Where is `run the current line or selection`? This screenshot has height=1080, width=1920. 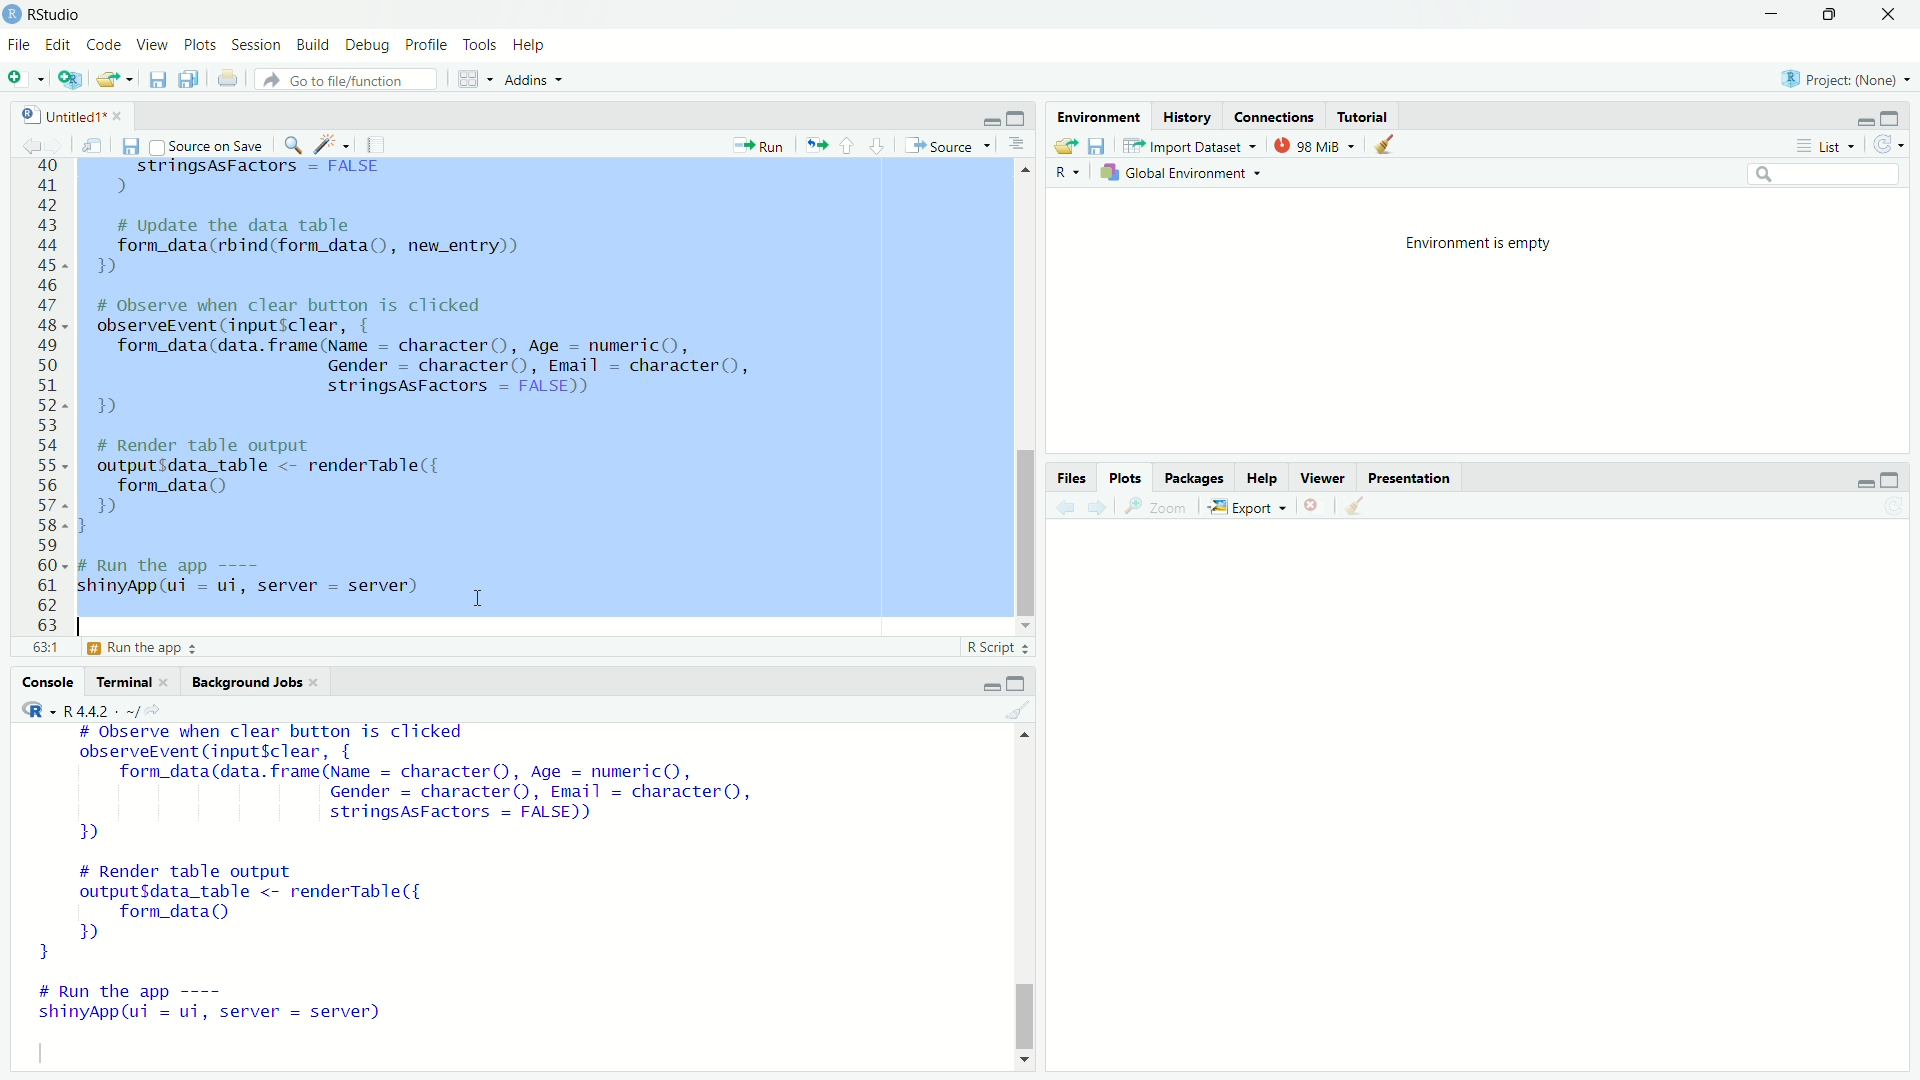
run the current line or selection is located at coordinates (756, 143).